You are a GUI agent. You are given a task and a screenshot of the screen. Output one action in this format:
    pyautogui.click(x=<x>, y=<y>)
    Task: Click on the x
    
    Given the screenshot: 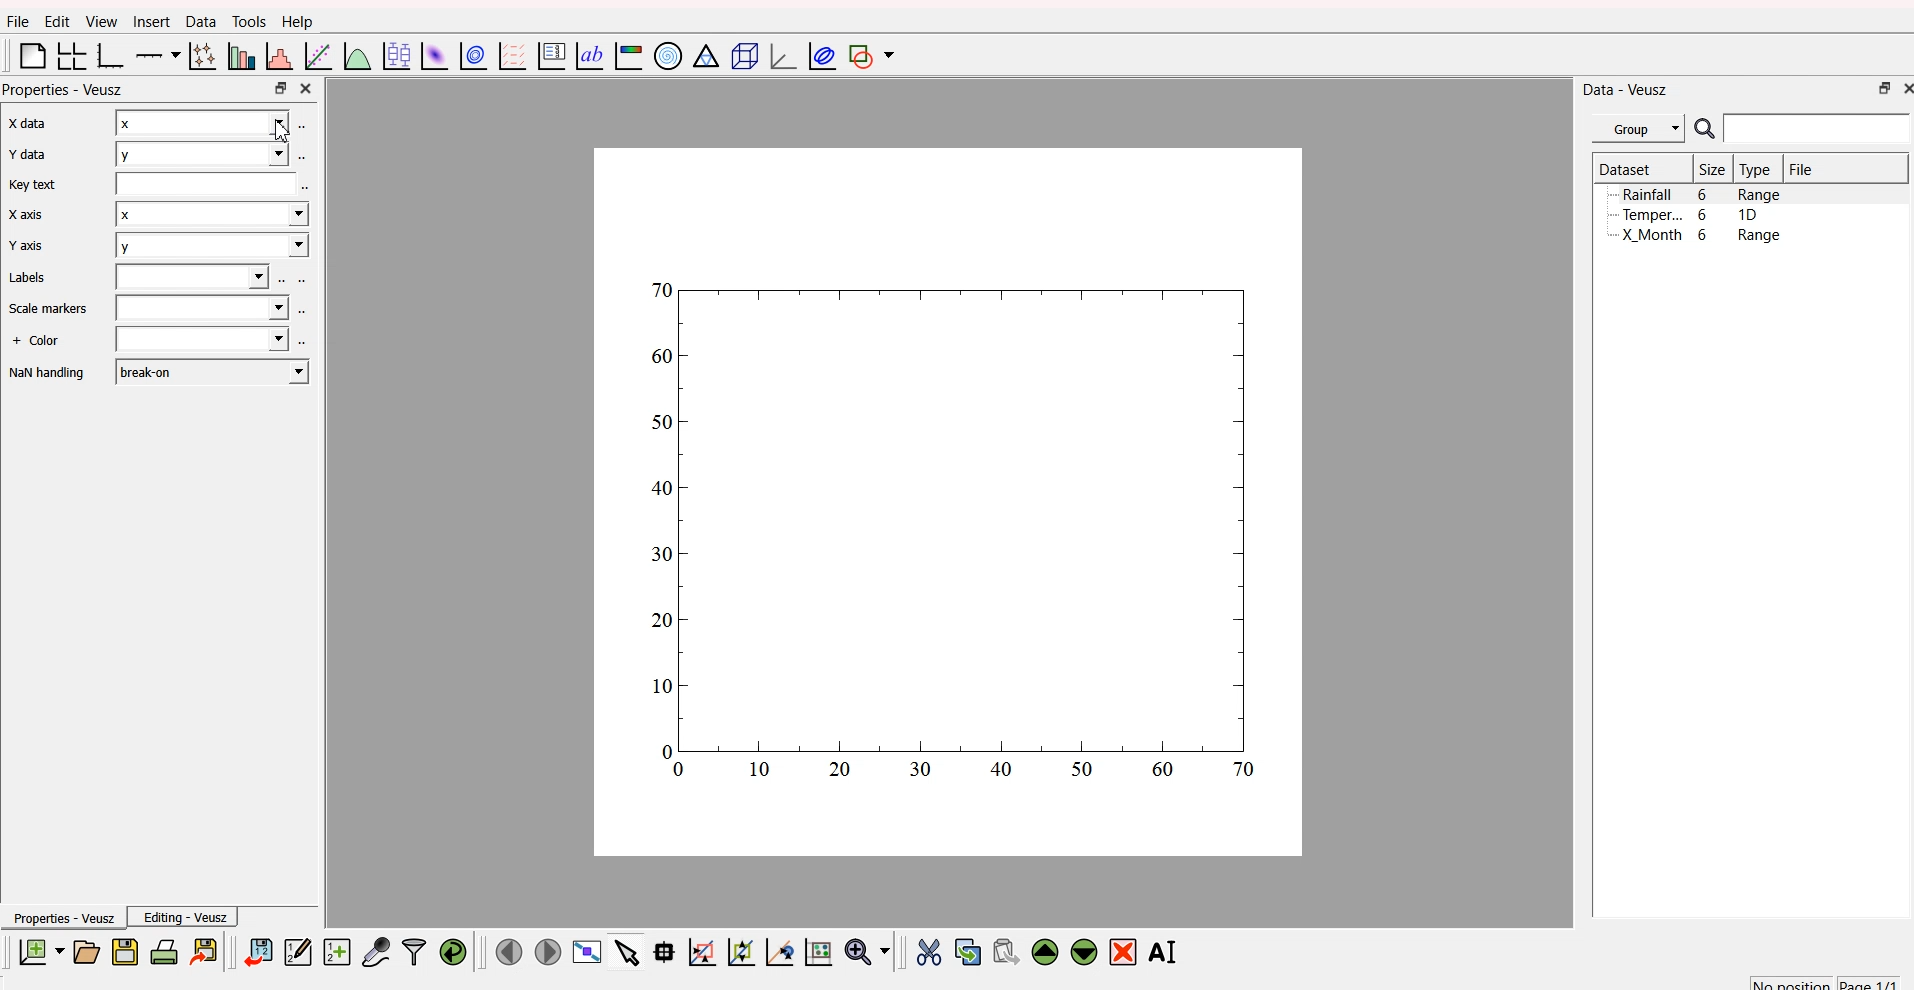 What is the action you would take?
    pyautogui.click(x=203, y=122)
    